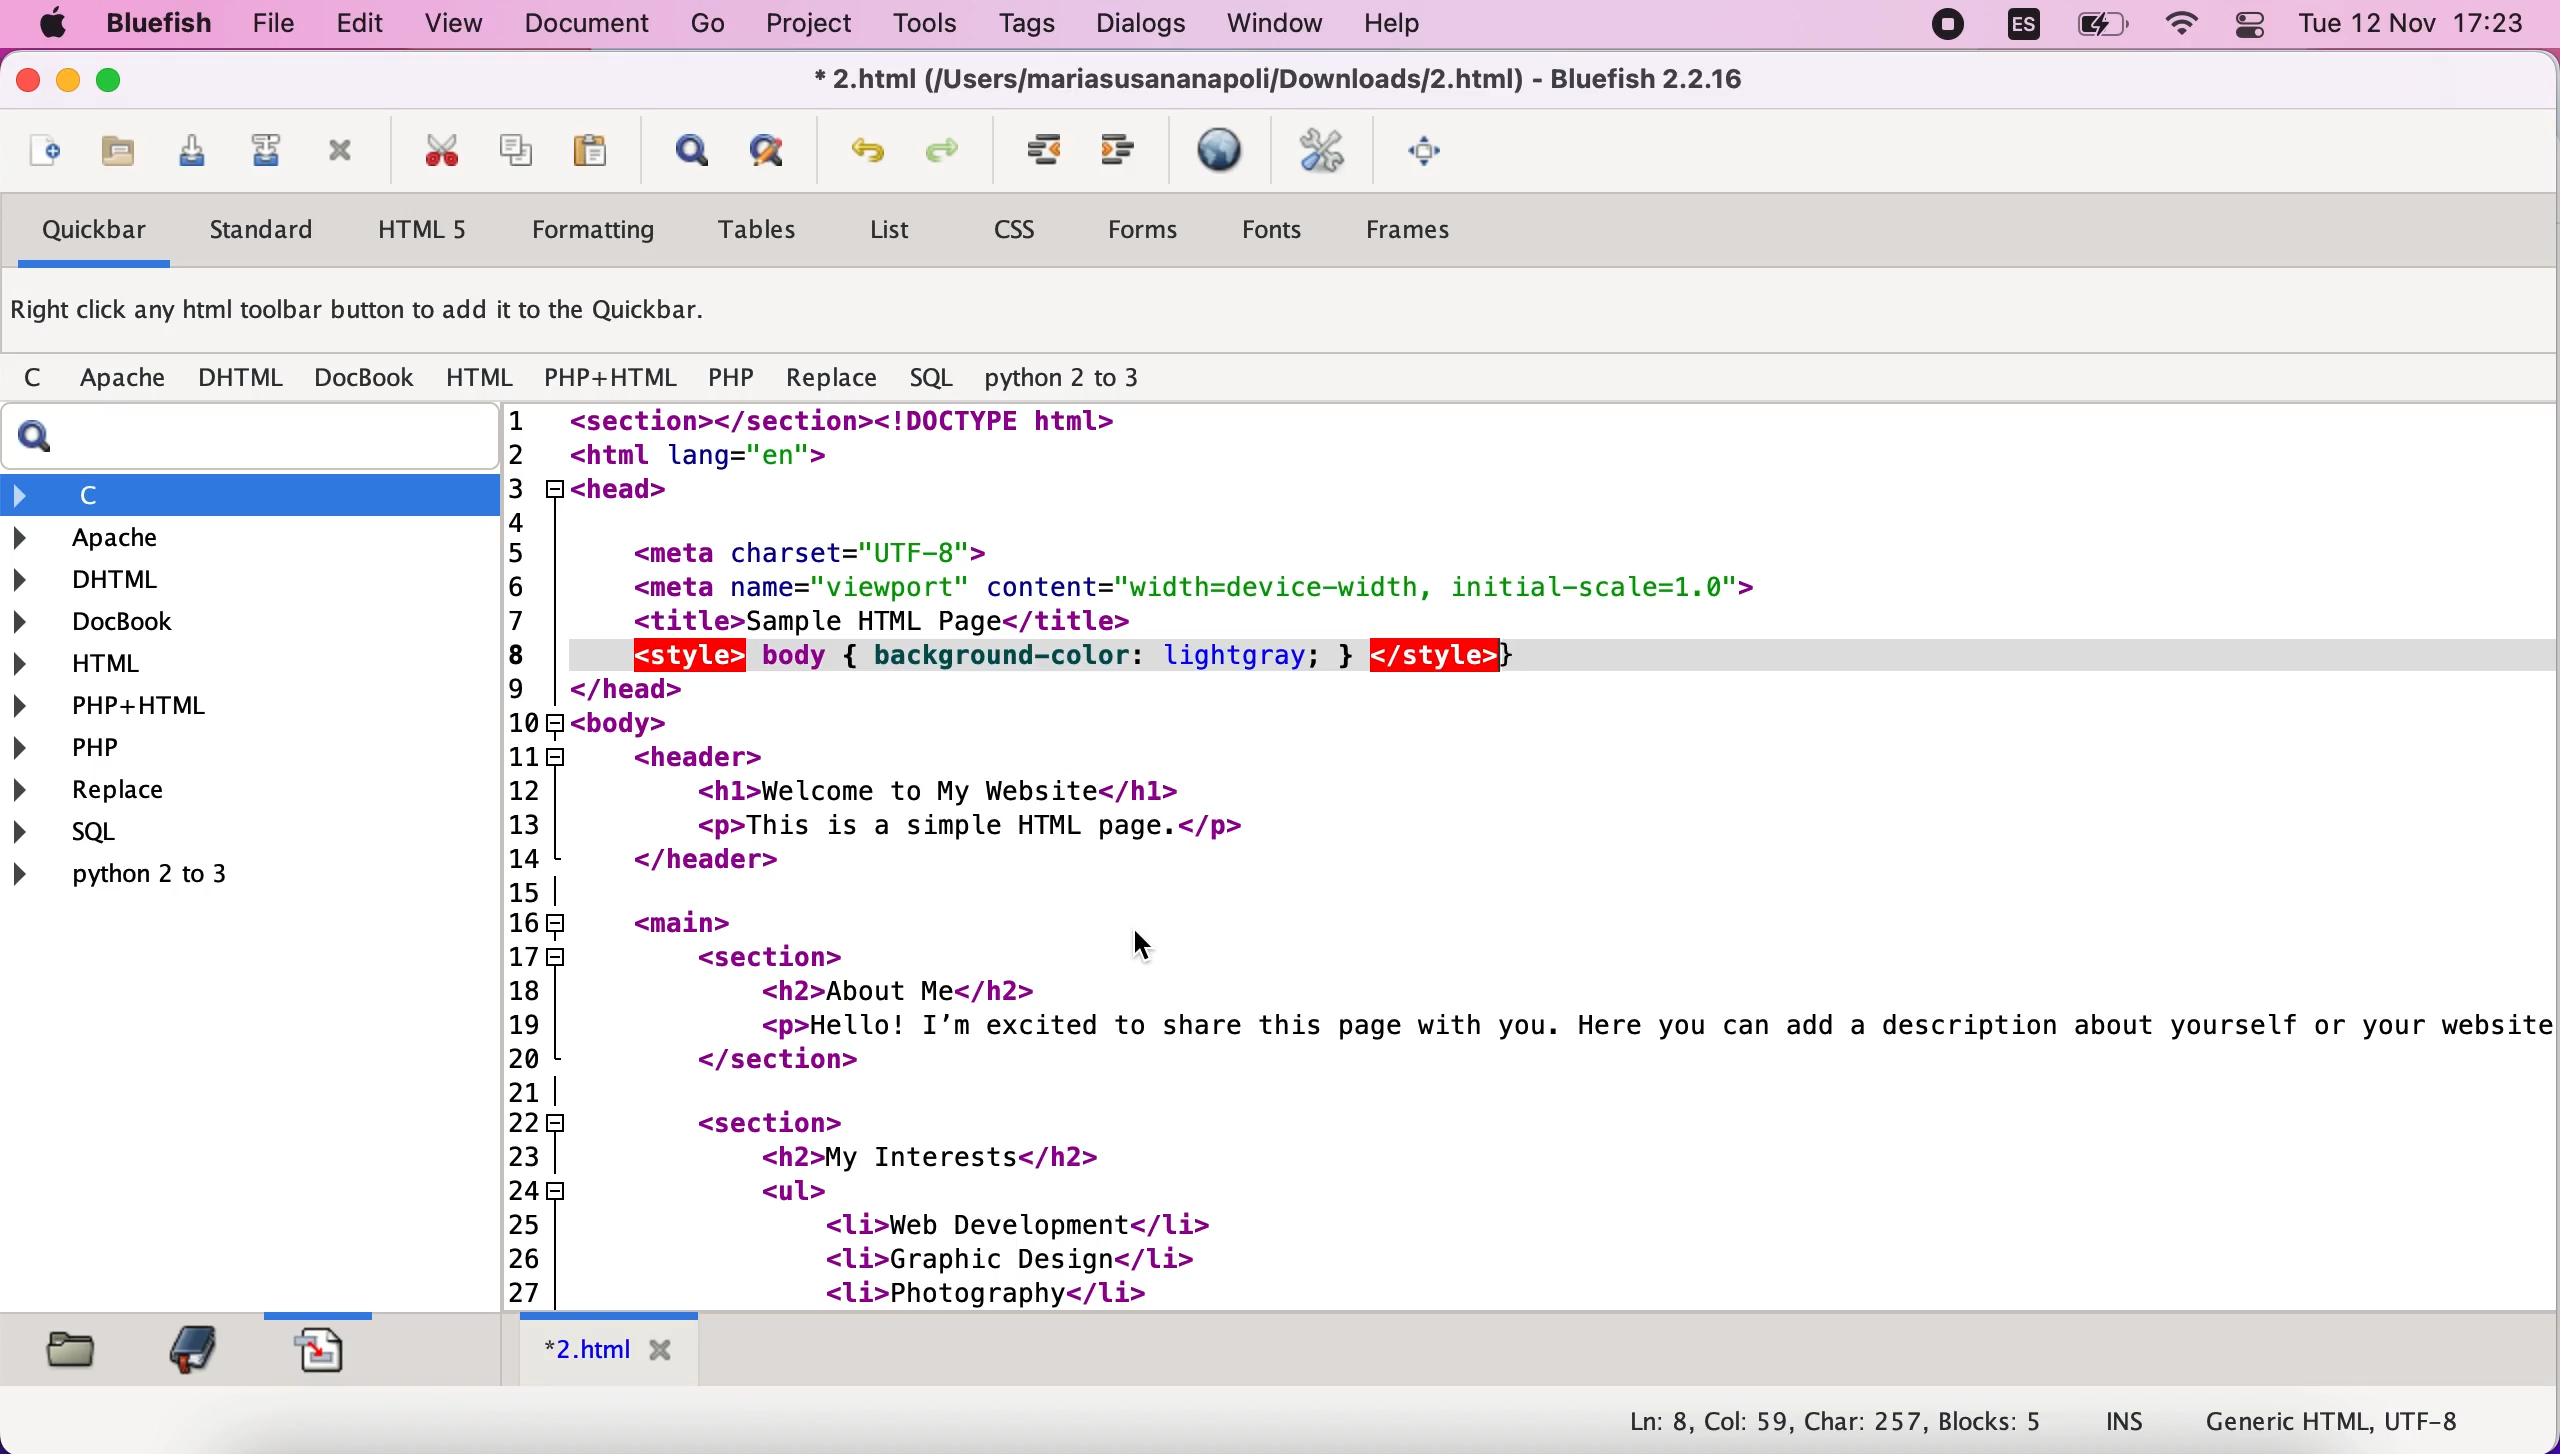 Image resolution: width=2560 pixels, height=1454 pixels. I want to click on go, so click(702, 26).